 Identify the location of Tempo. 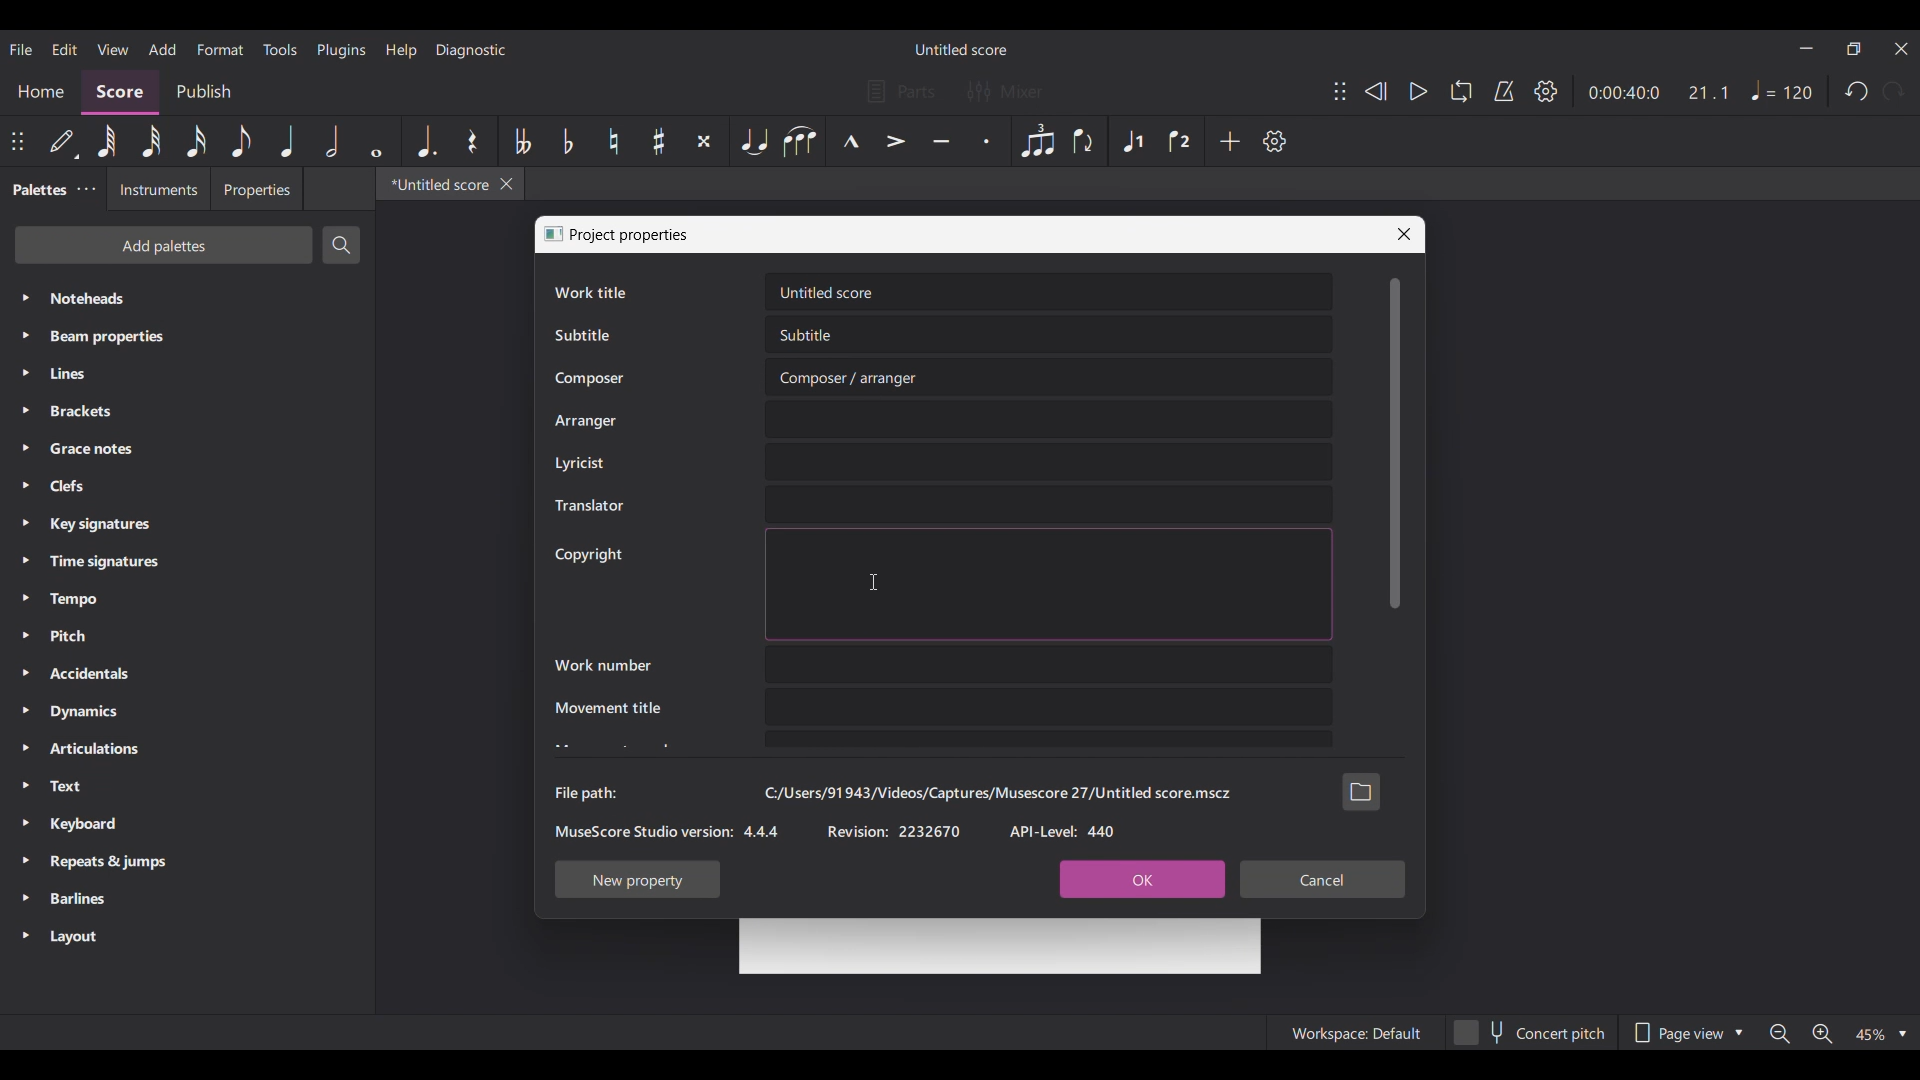
(1783, 90).